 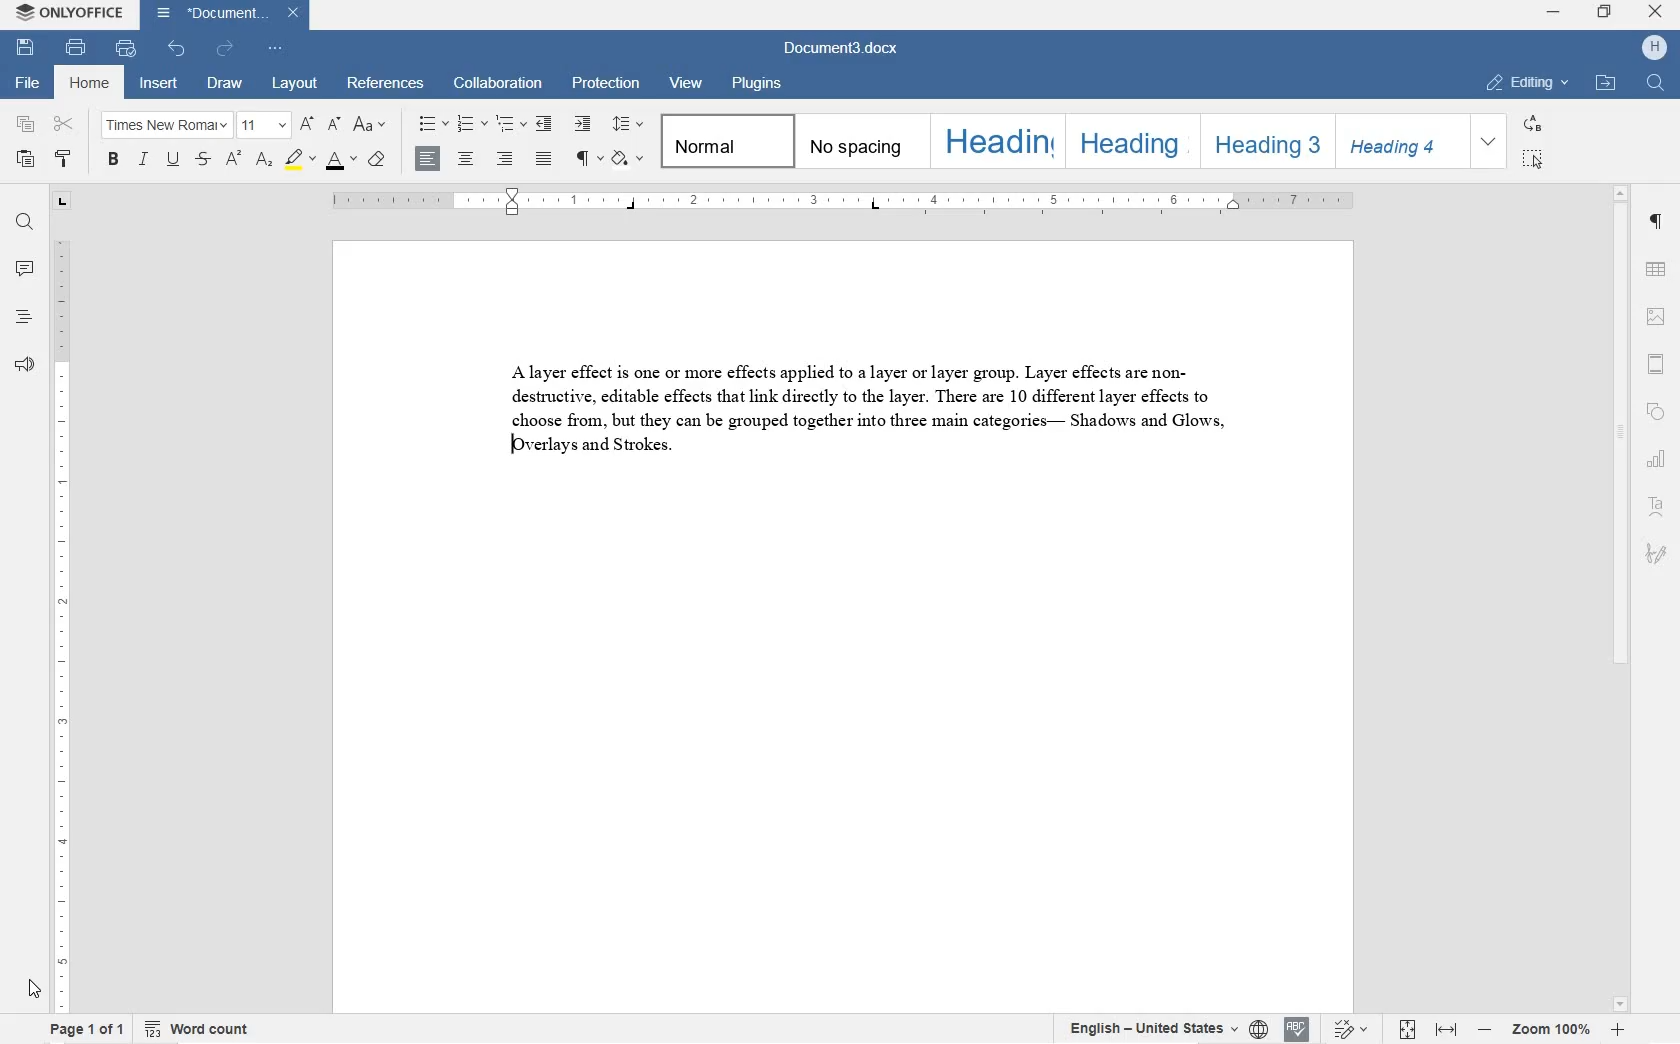 I want to click on view, so click(x=686, y=84).